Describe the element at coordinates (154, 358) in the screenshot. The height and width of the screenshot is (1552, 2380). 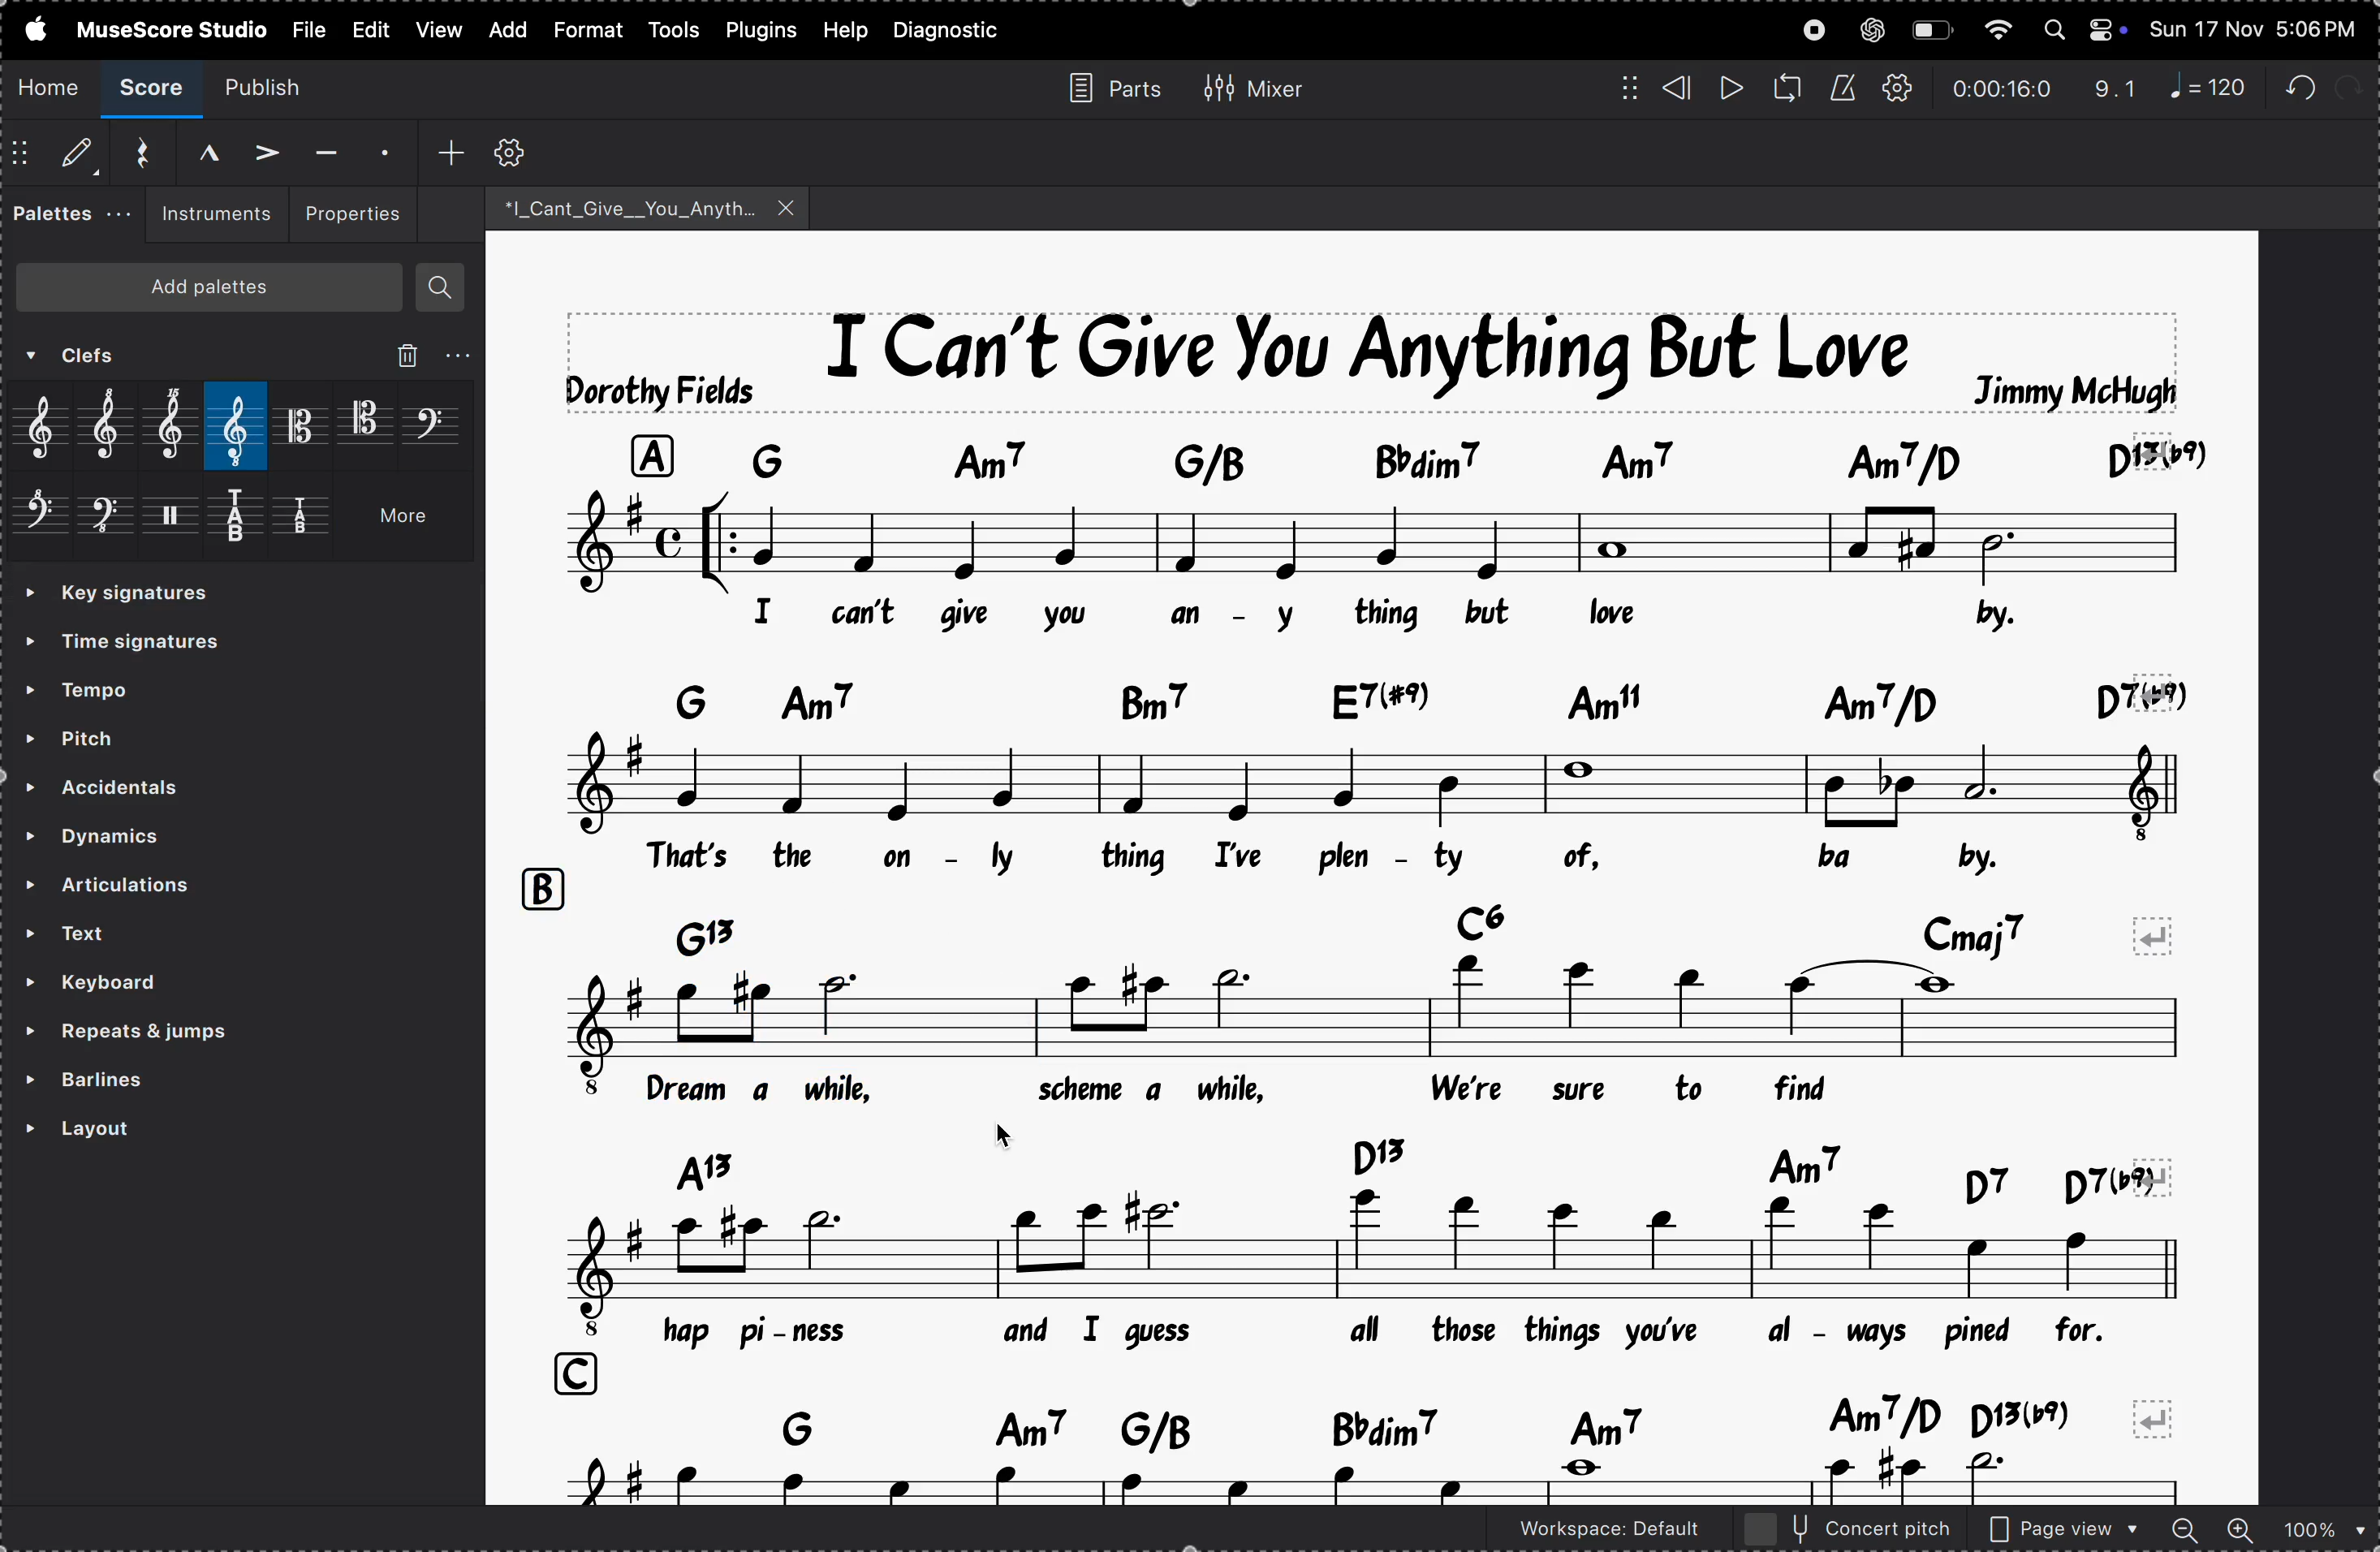
I see `Clefs` at that location.